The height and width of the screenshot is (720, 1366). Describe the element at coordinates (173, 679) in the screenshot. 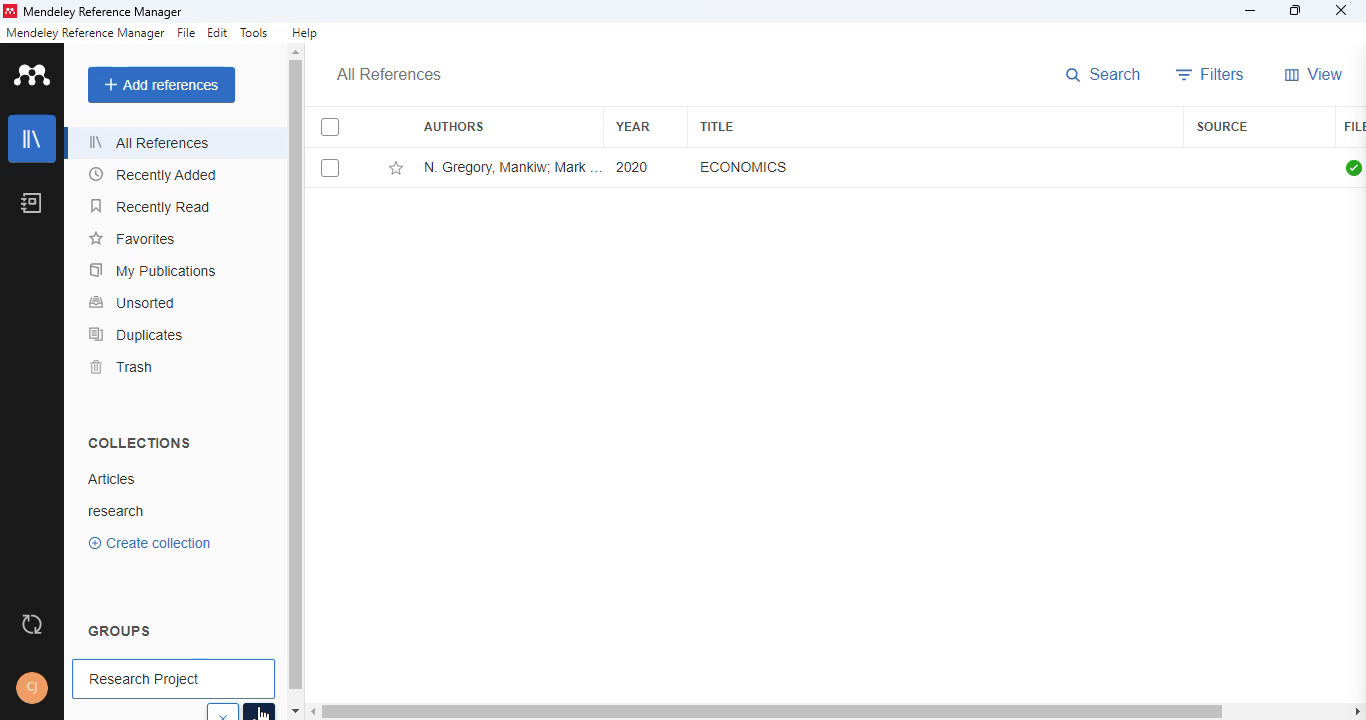

I see `research project` at that location.